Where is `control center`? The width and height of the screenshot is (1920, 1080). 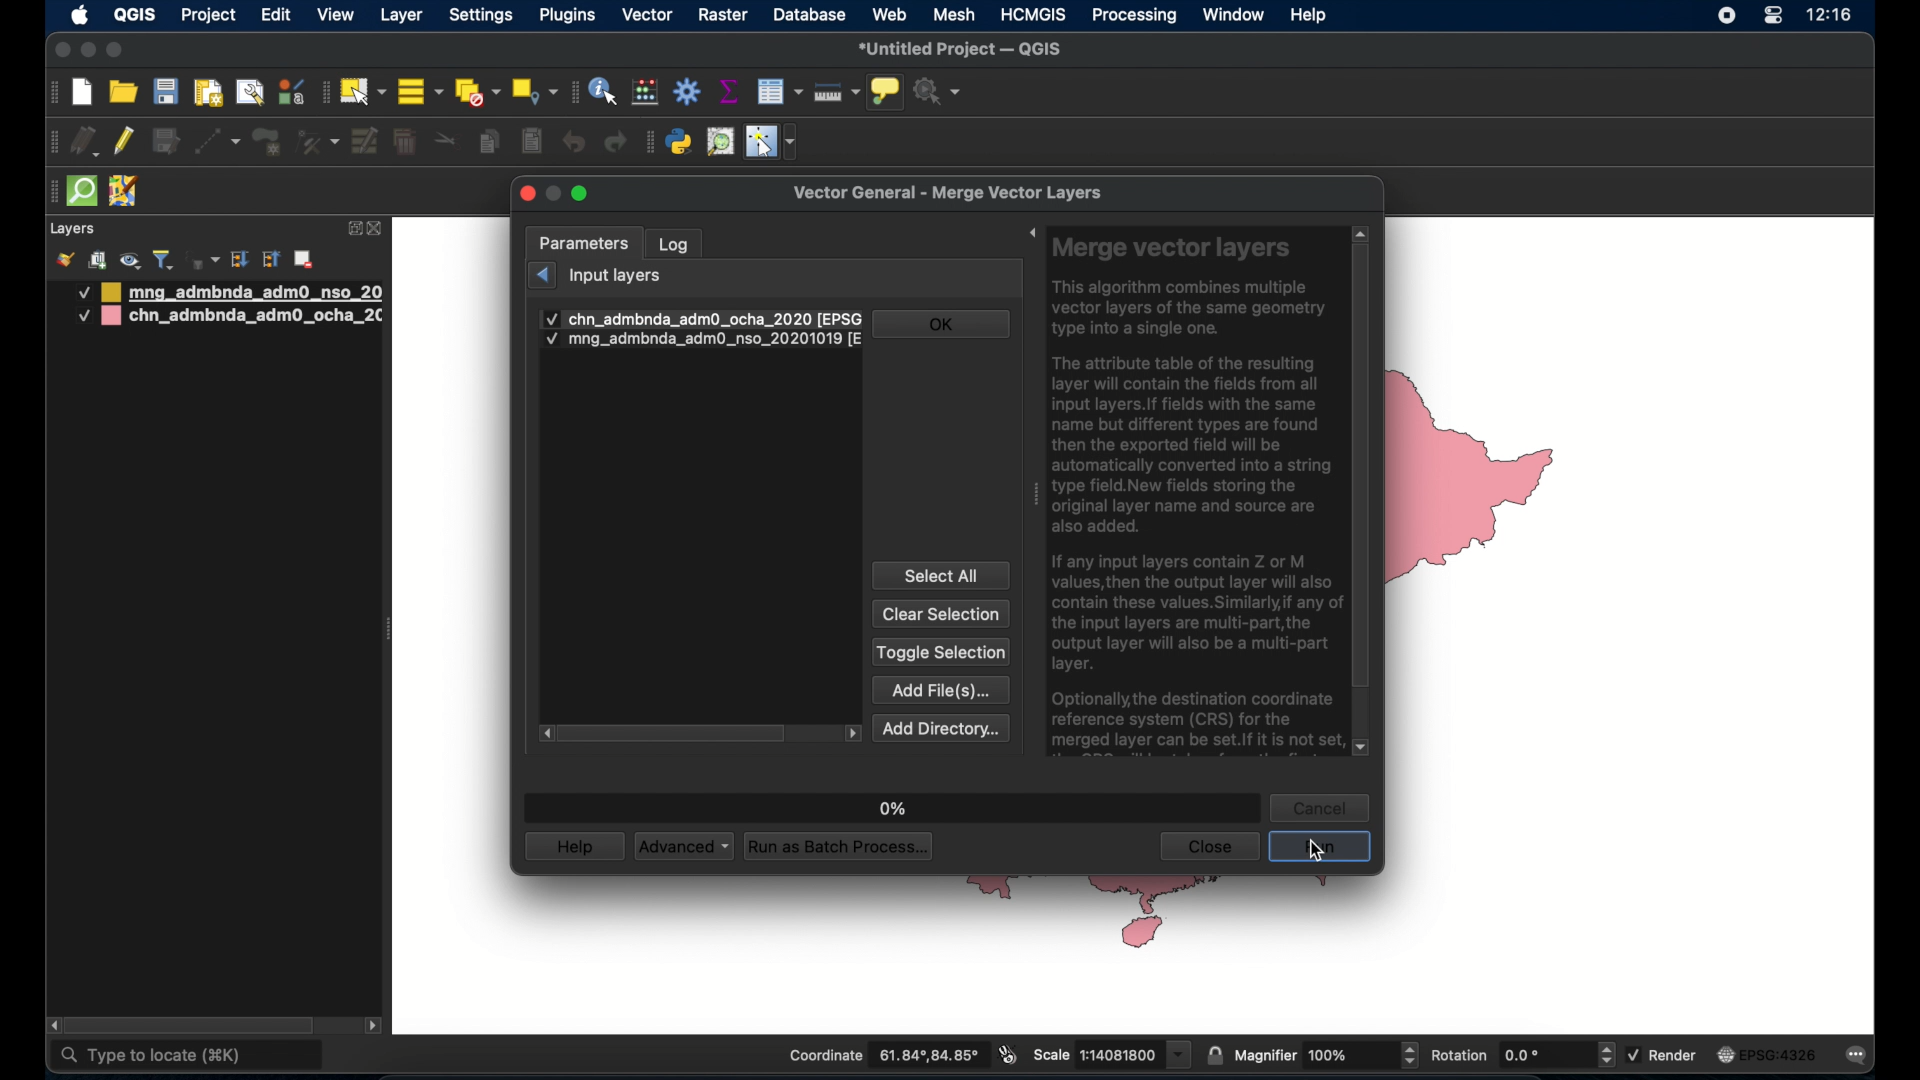 control center is located at coordinates (1772, 17).